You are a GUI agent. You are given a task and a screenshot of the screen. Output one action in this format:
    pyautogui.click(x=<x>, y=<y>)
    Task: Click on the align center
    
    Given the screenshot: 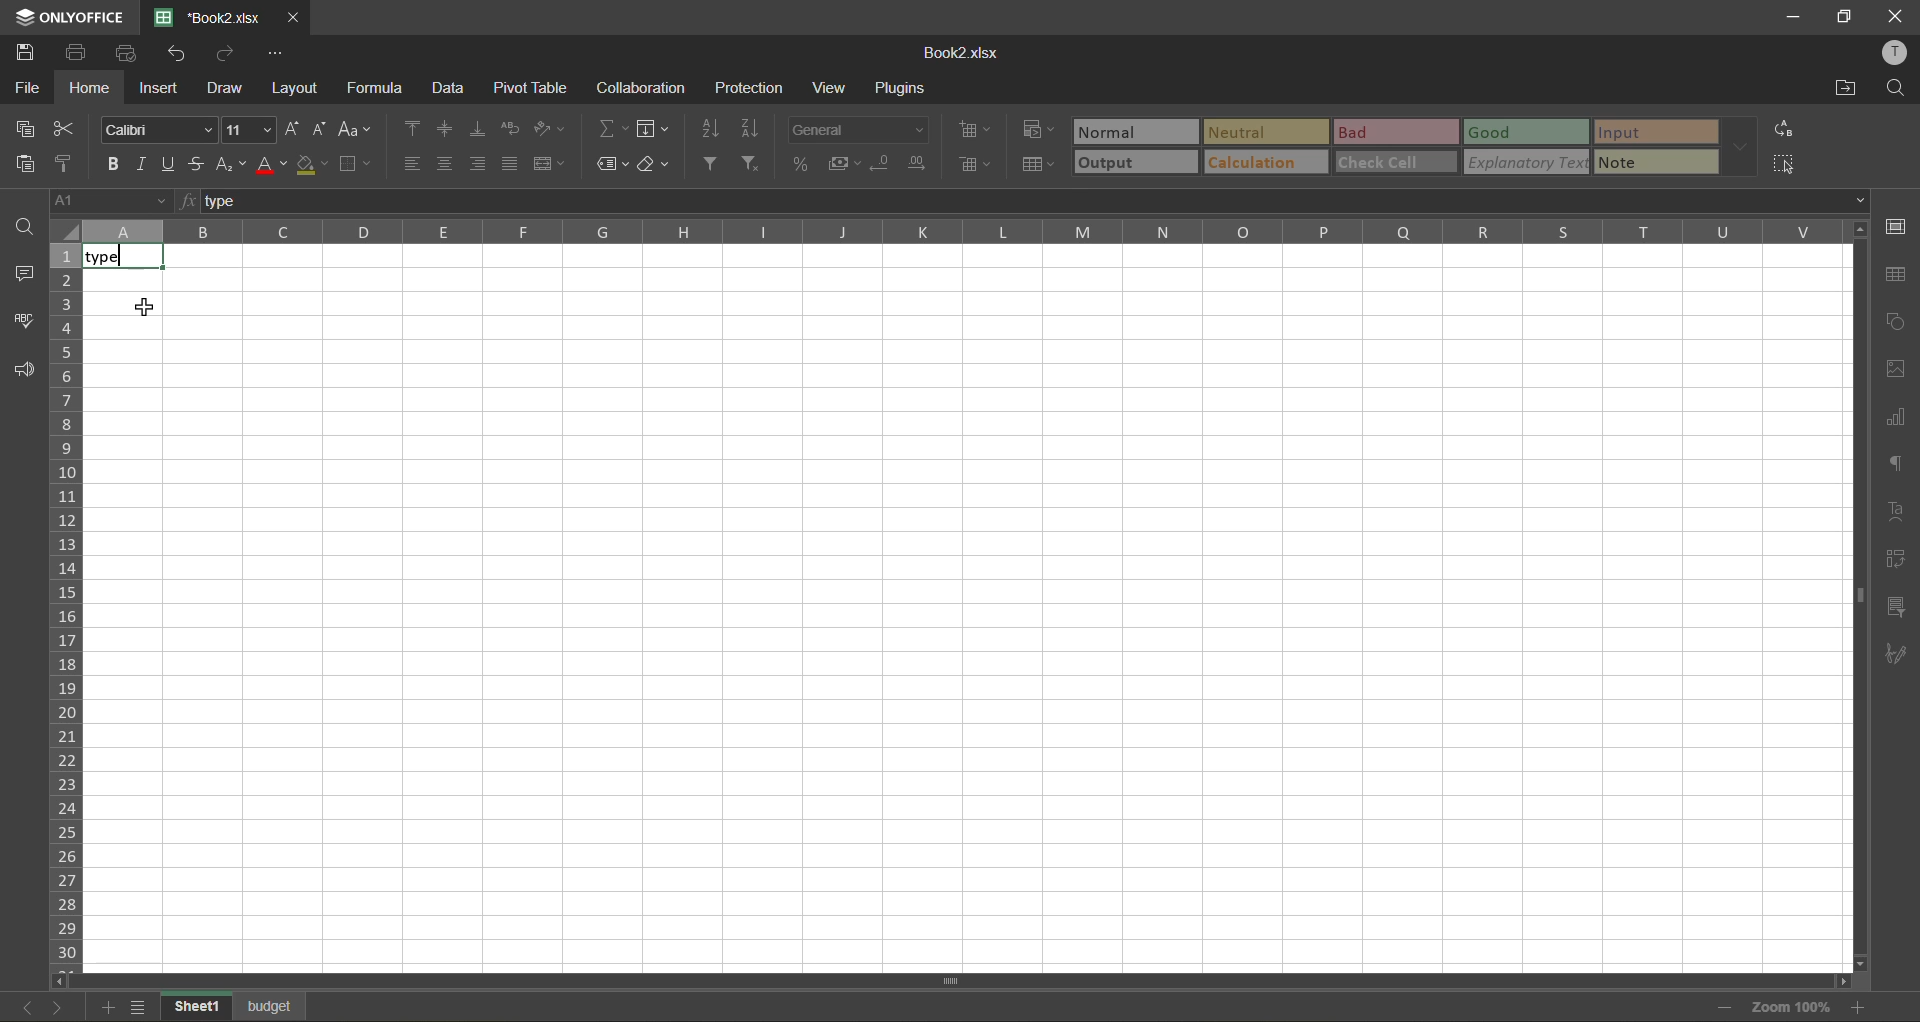 What is the action you would take?
    pyautogui.click(x=445, y=164)
    